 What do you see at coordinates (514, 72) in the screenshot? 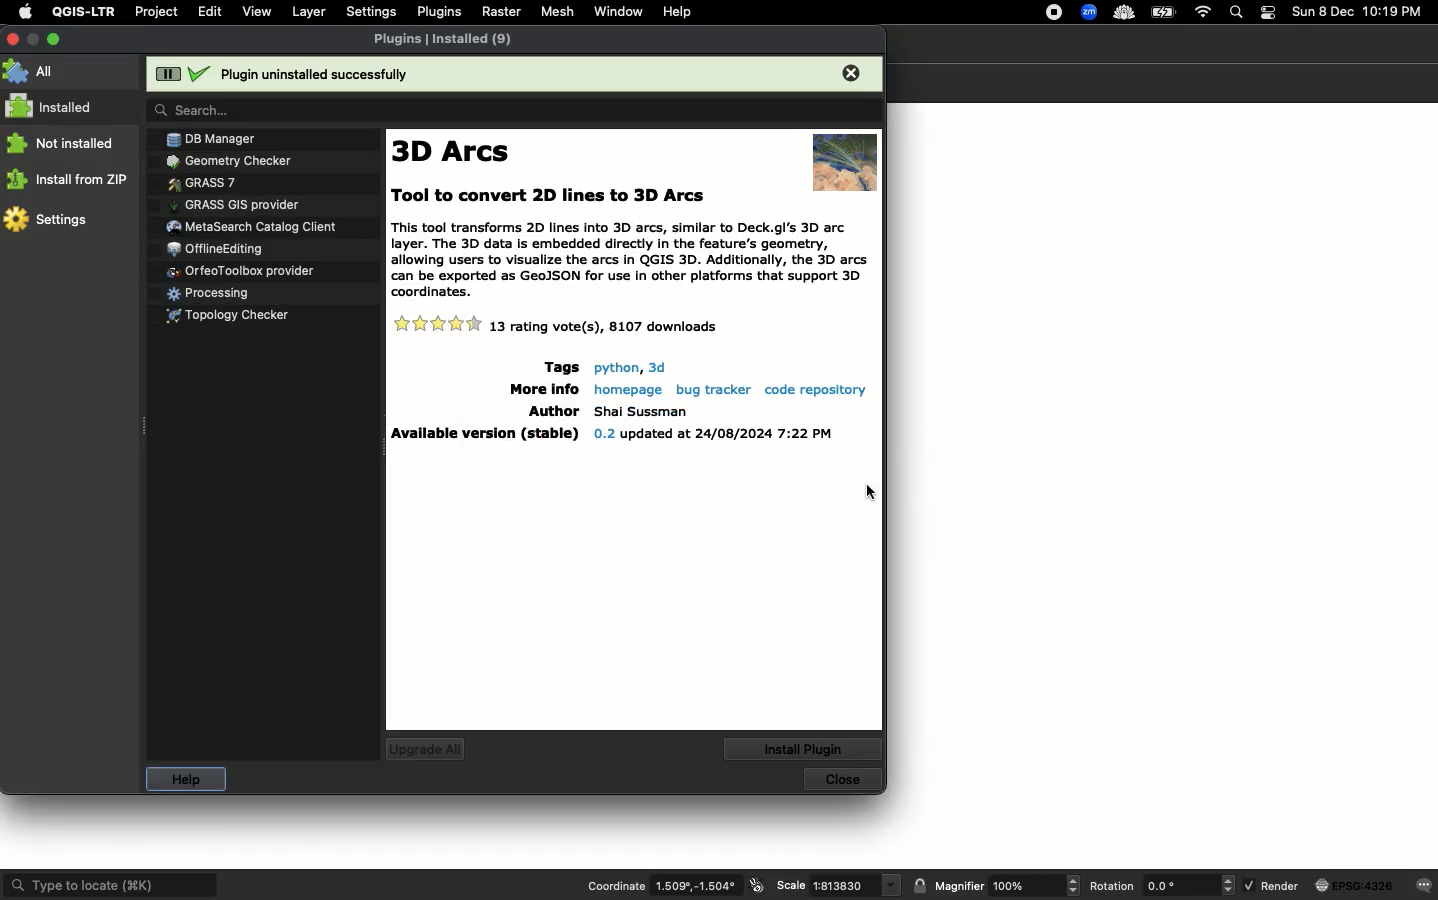
I see `Plugin uninstalled successfully` at bounding box center [514, 72].